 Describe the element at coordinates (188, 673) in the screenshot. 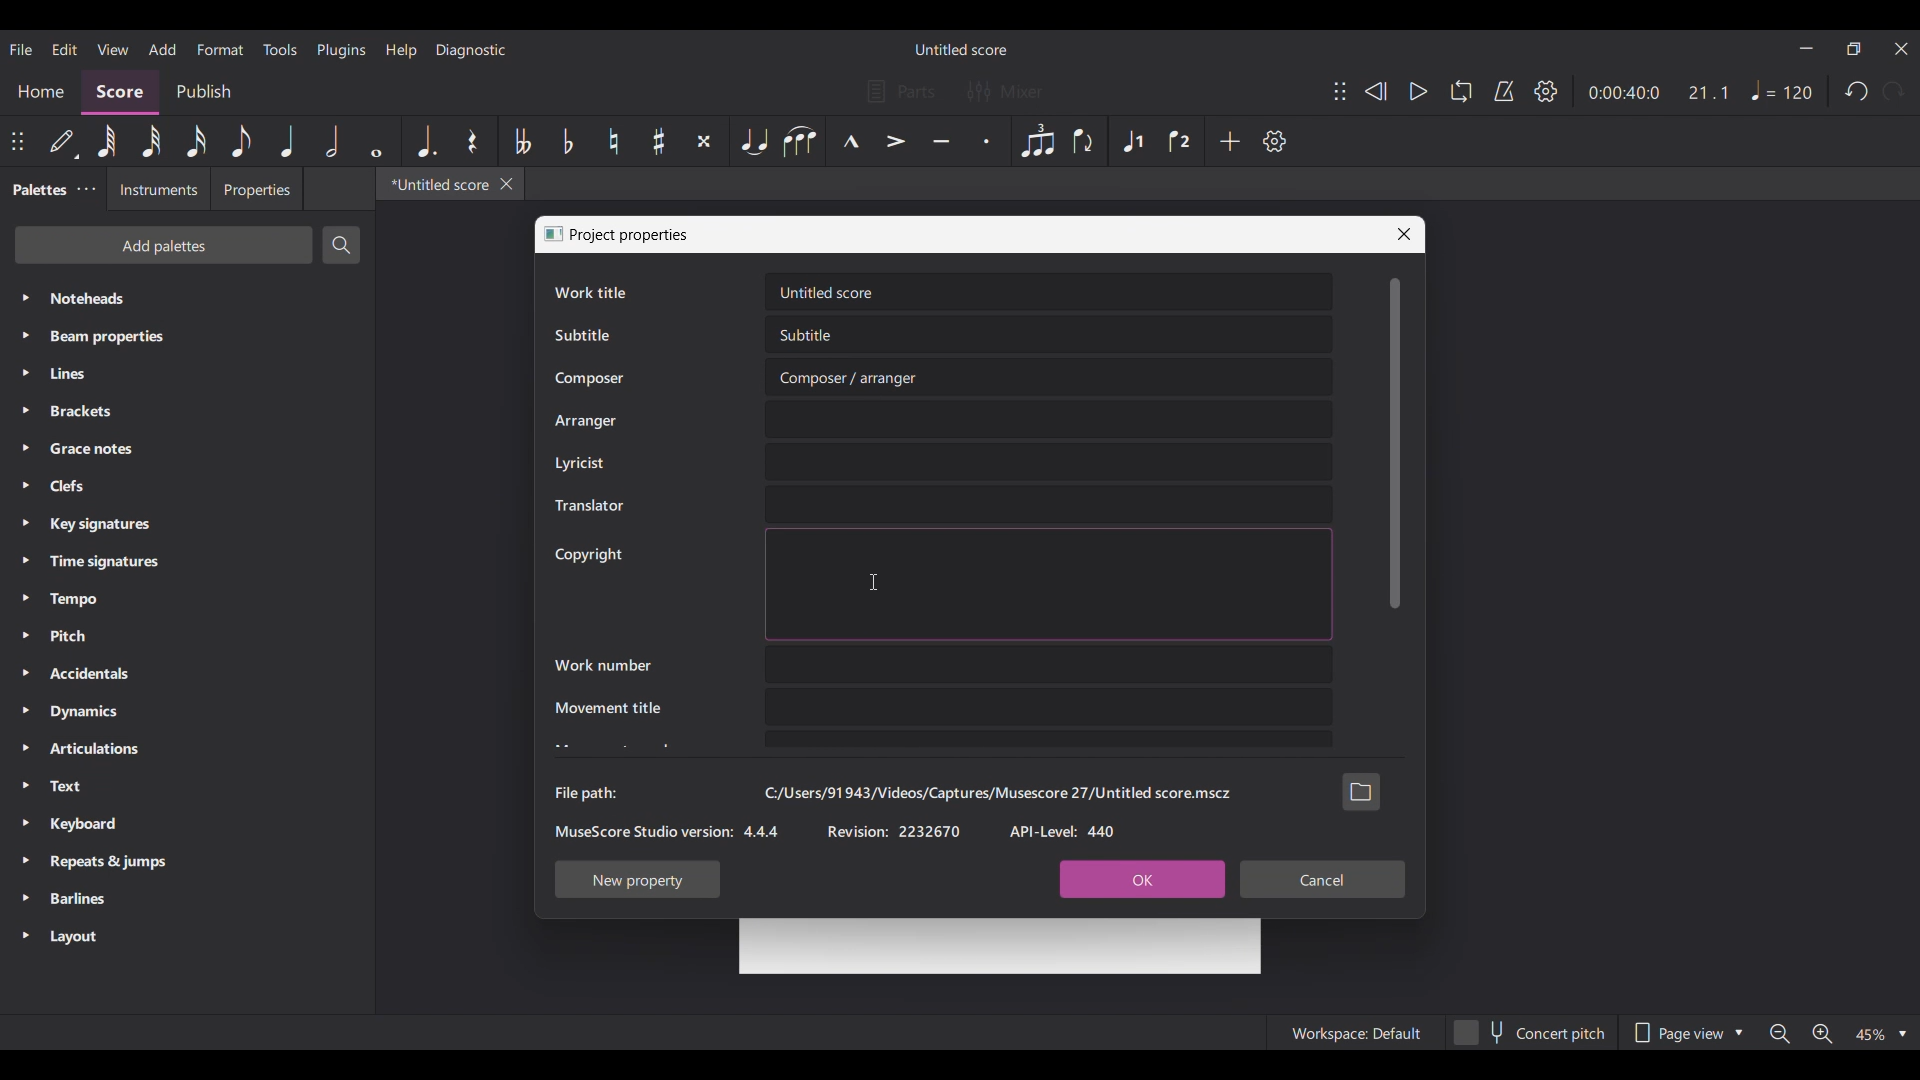

I see `Accidentals` at that location.